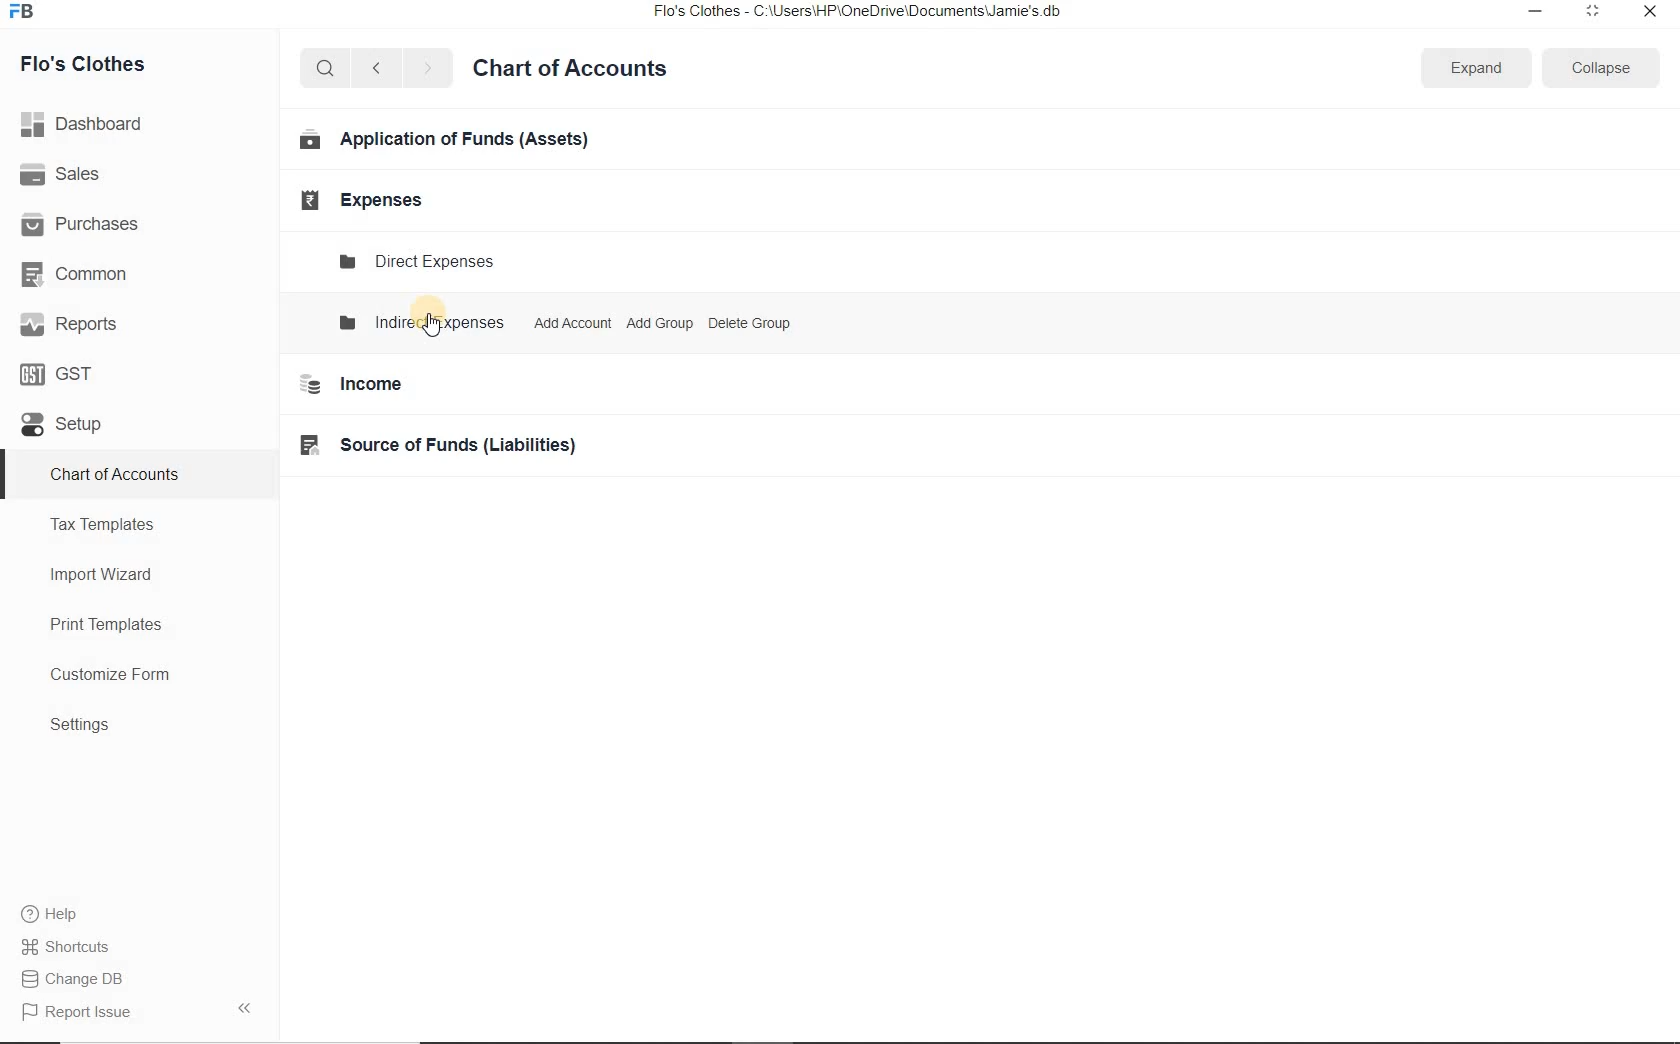  Describe the element at coordinates (72, 1013) in the screenshot. I see `Report Issue` at that location.